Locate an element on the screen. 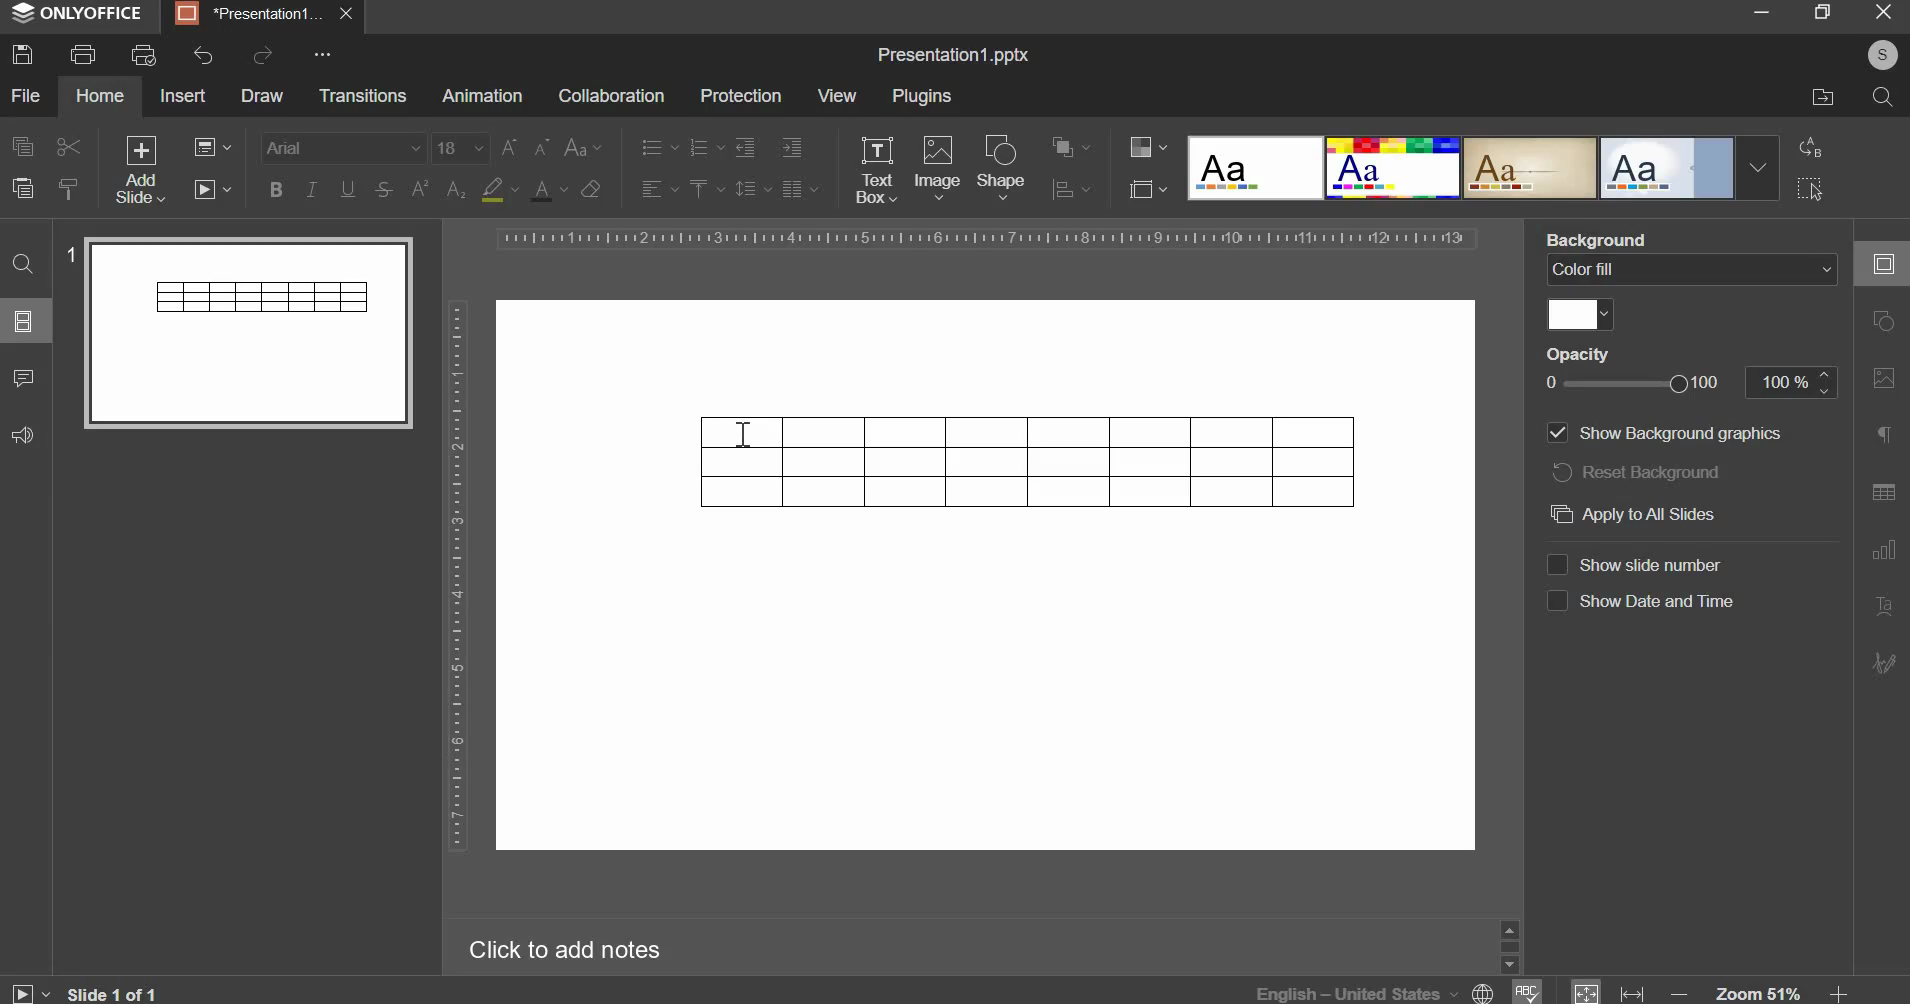 This screenshot has height=1004, width=1910. Close is located at coordinates (1877, 15).